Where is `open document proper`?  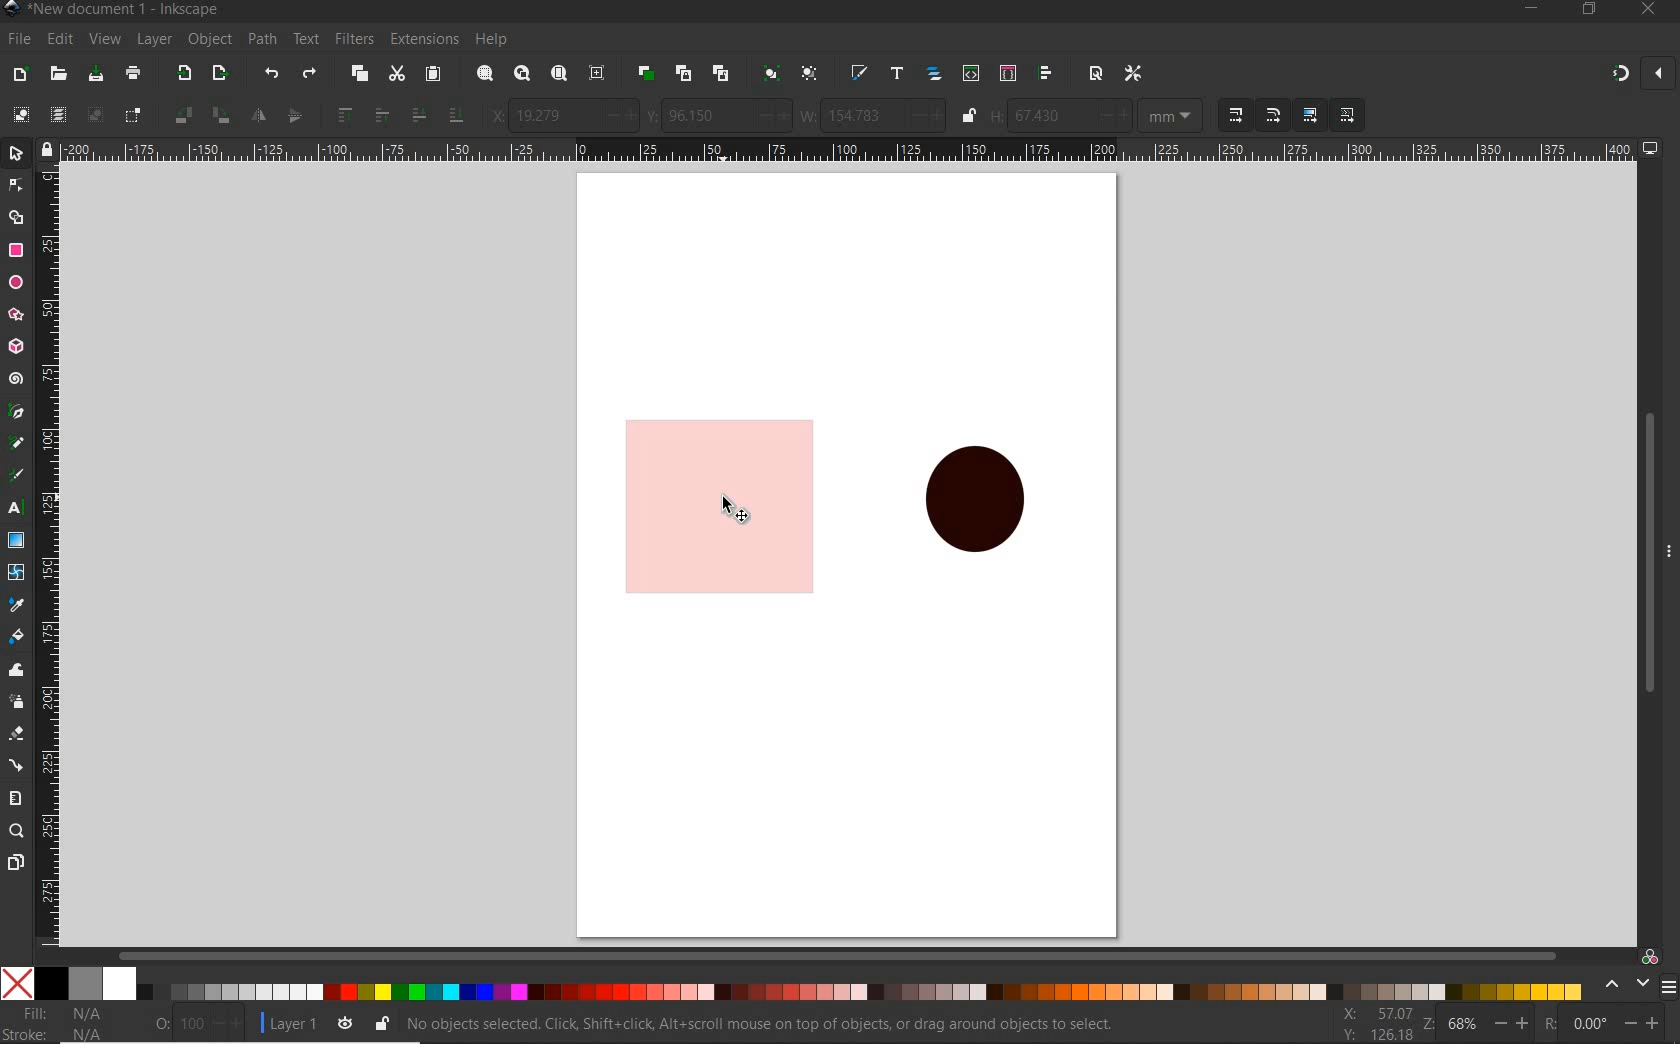
open document proper is located at coordinates (1098, 74).